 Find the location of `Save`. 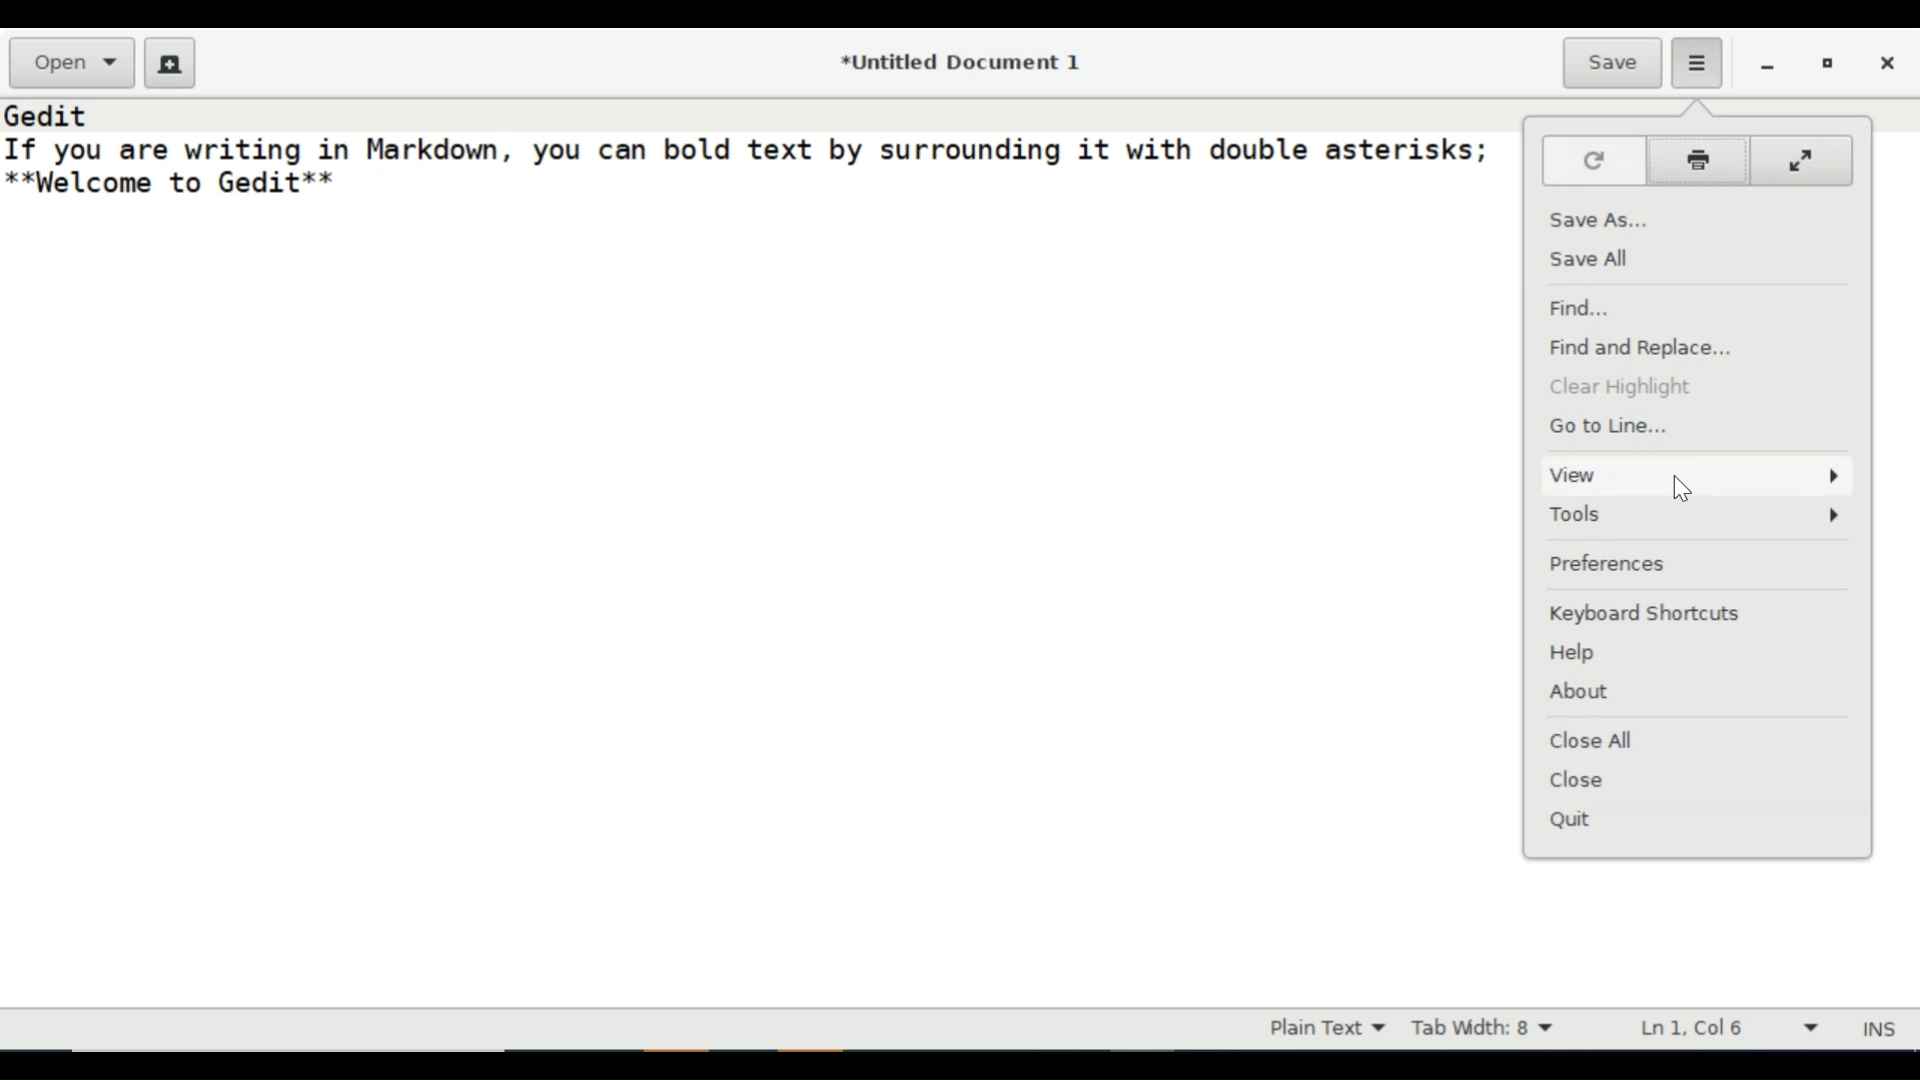

Save is located at coordinates (1610, 62).